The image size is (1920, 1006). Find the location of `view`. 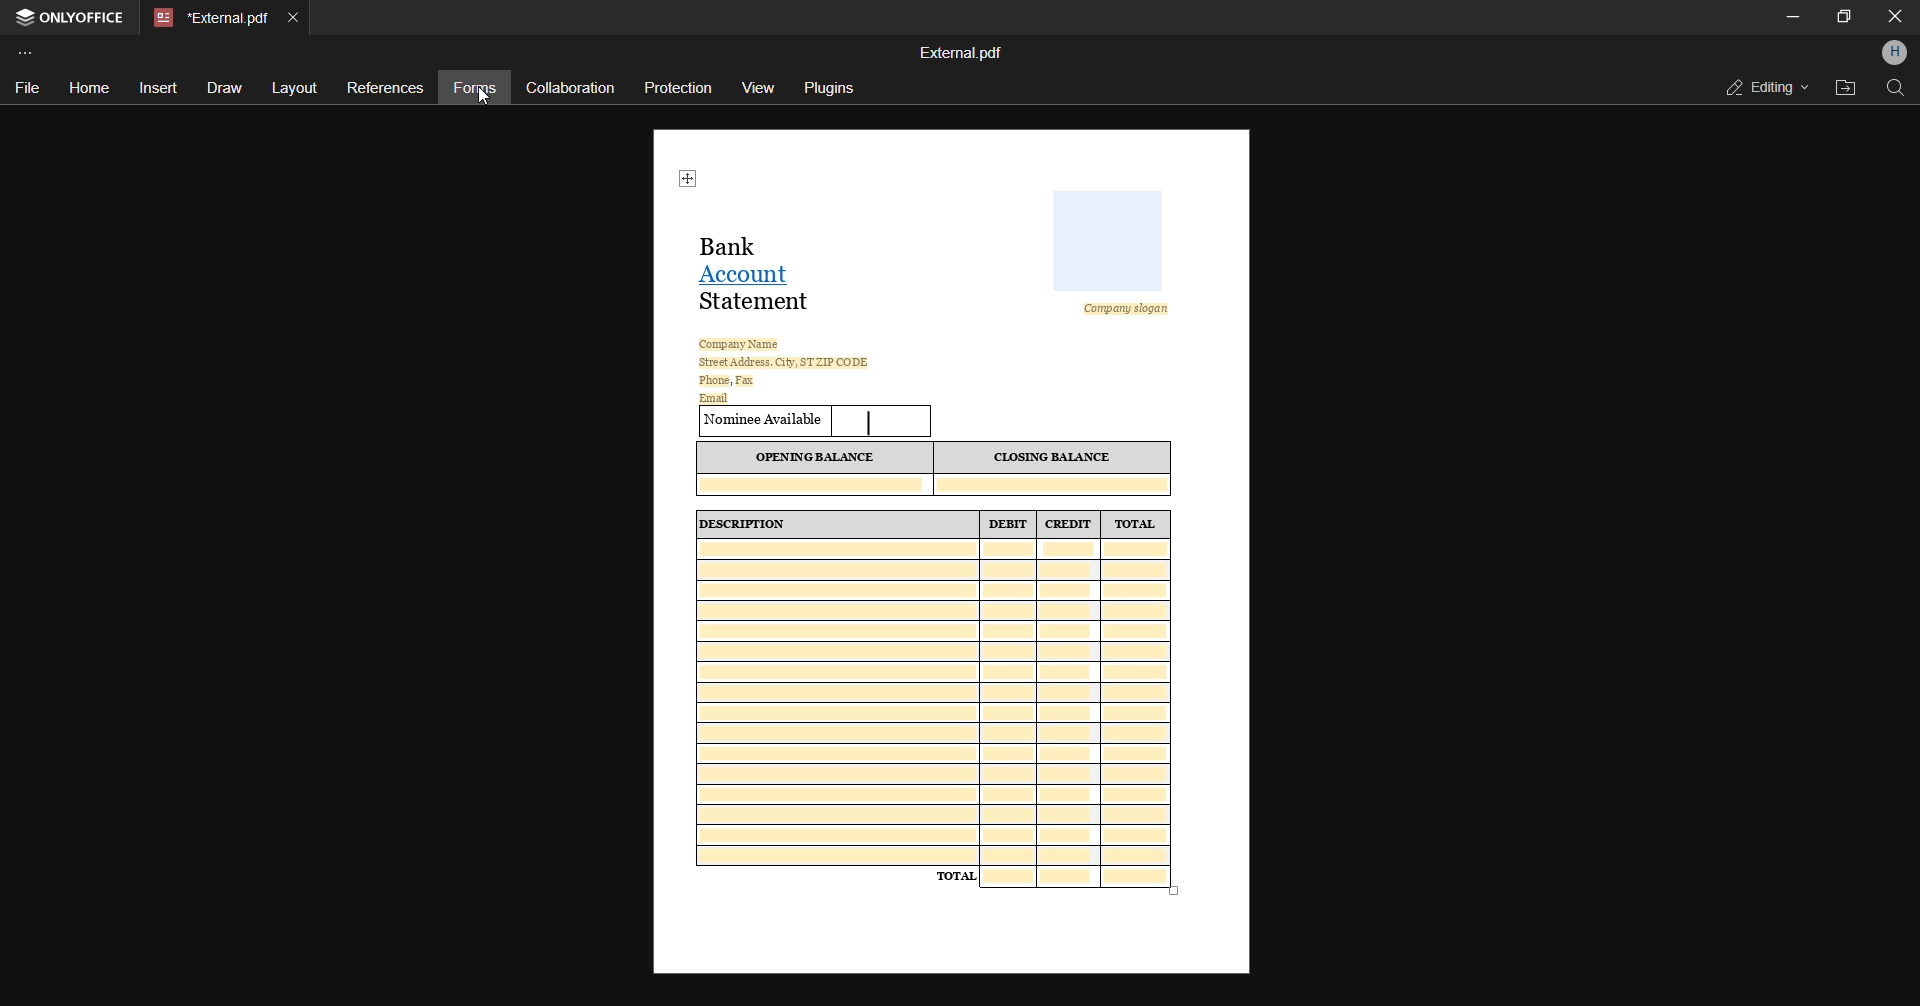

view is located at coordinates (760, 88).